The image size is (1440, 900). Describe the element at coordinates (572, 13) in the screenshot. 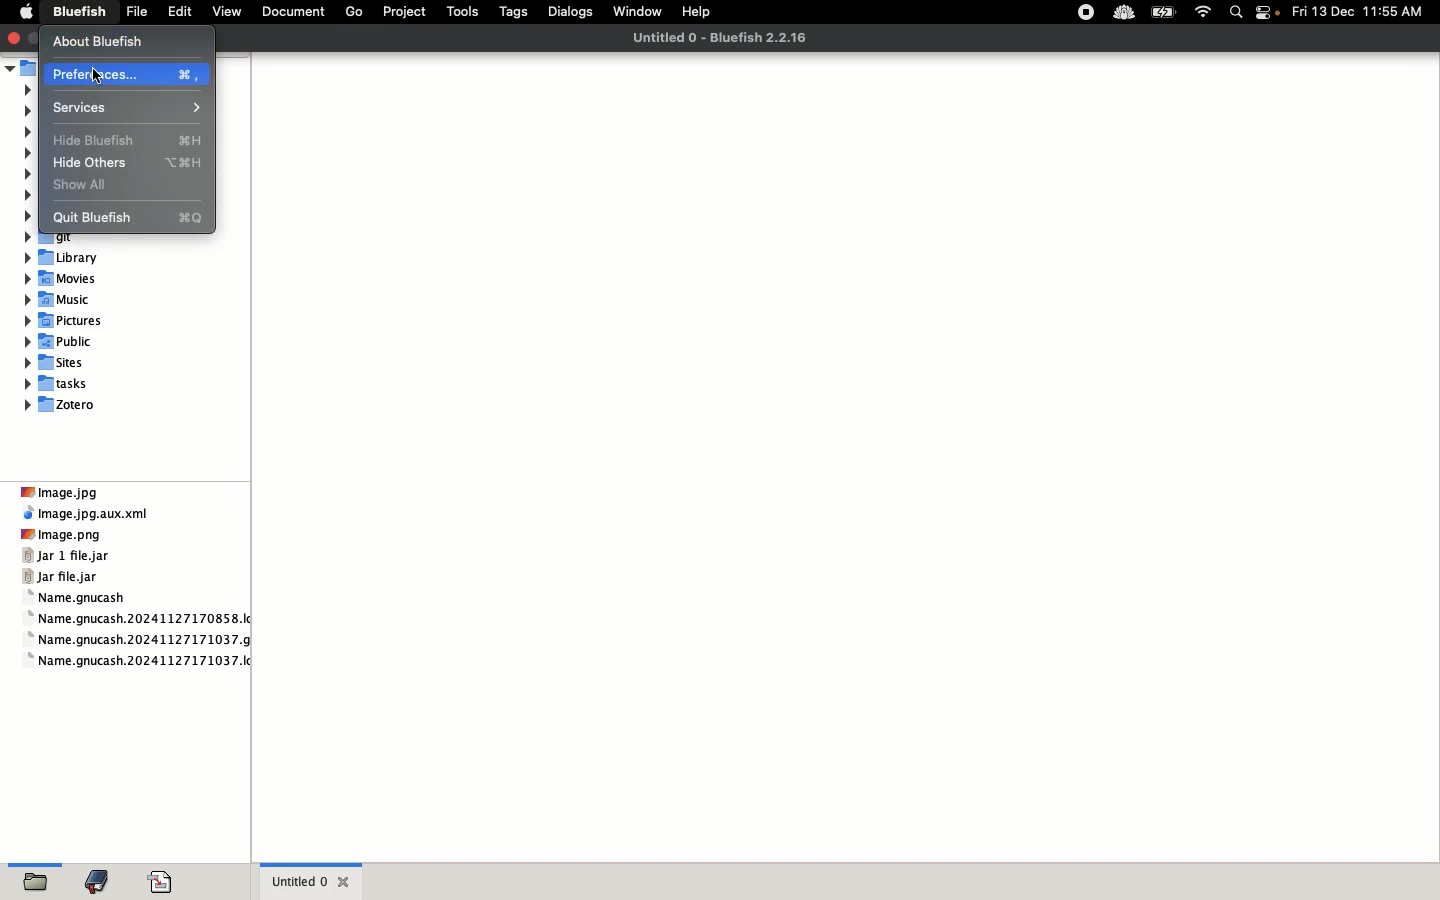

I see `dialogs` at that location.